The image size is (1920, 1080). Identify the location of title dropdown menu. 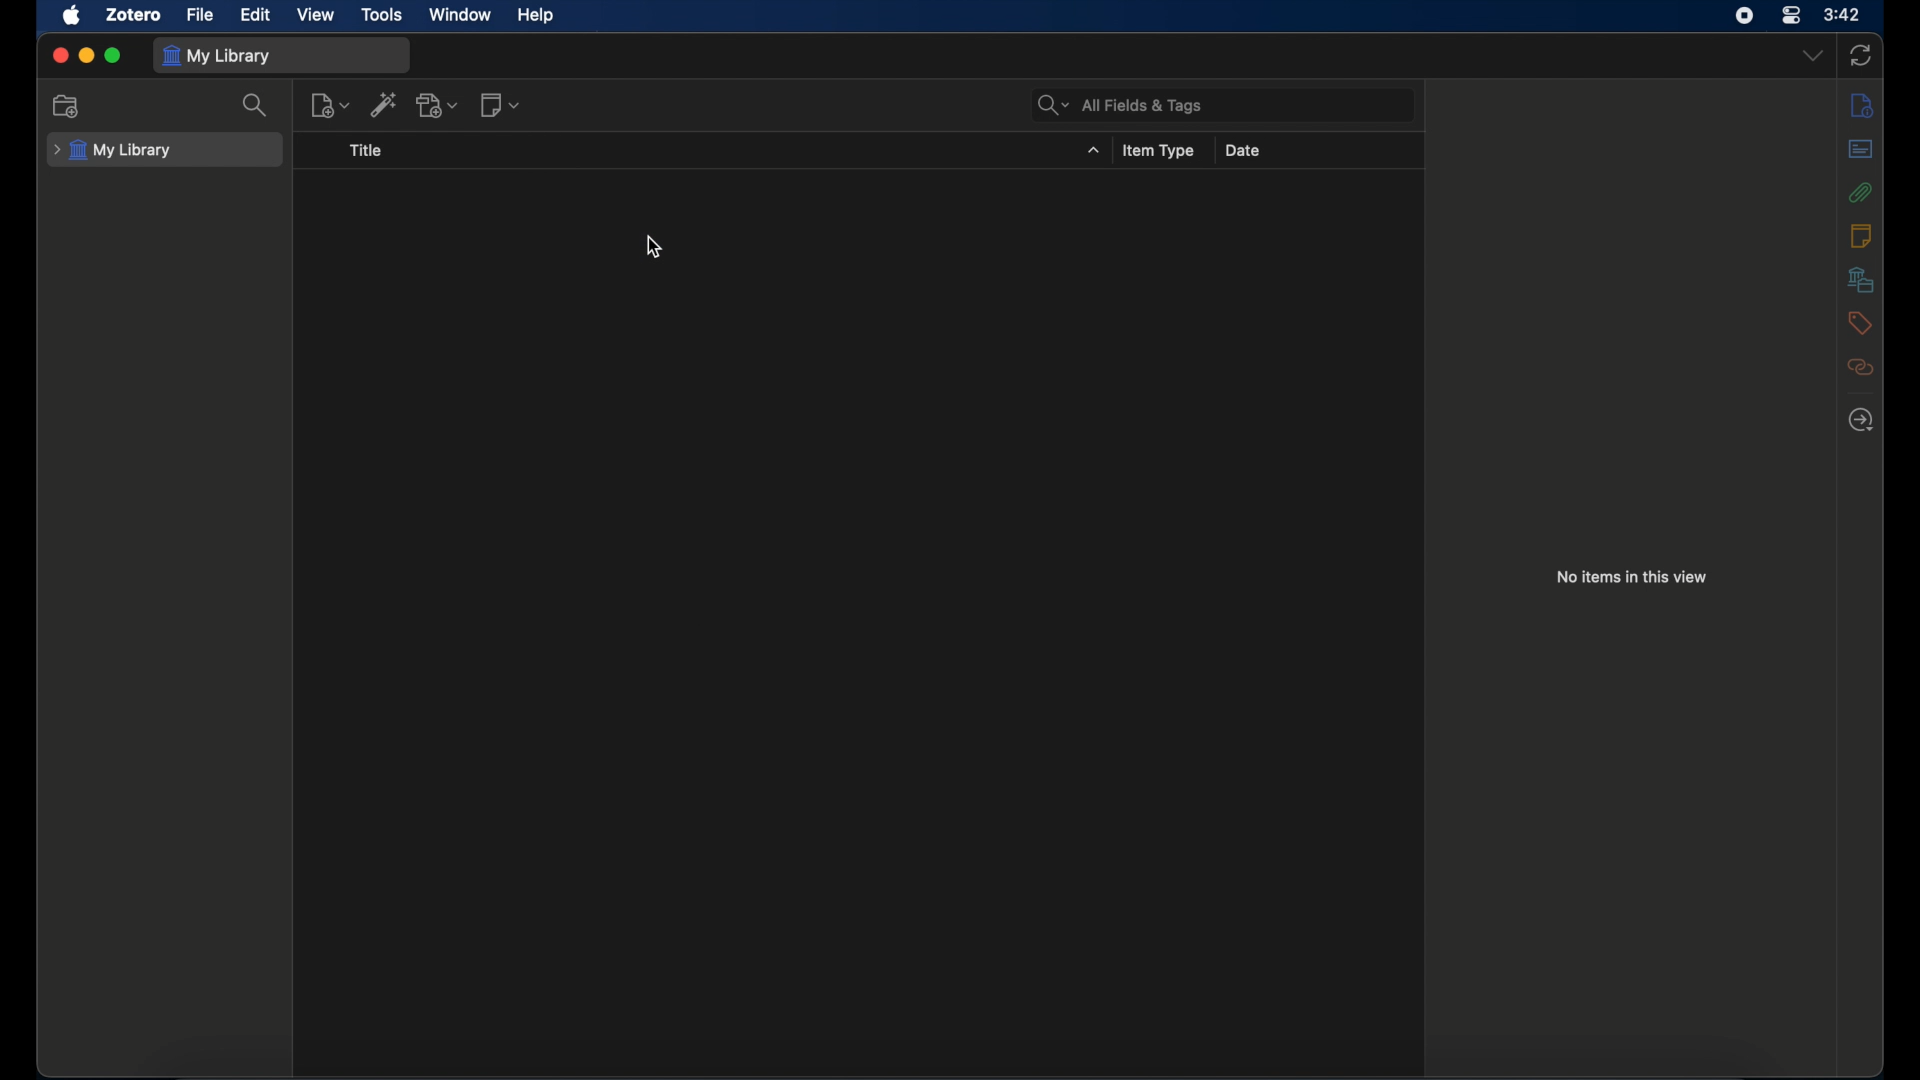
(1093, 150).